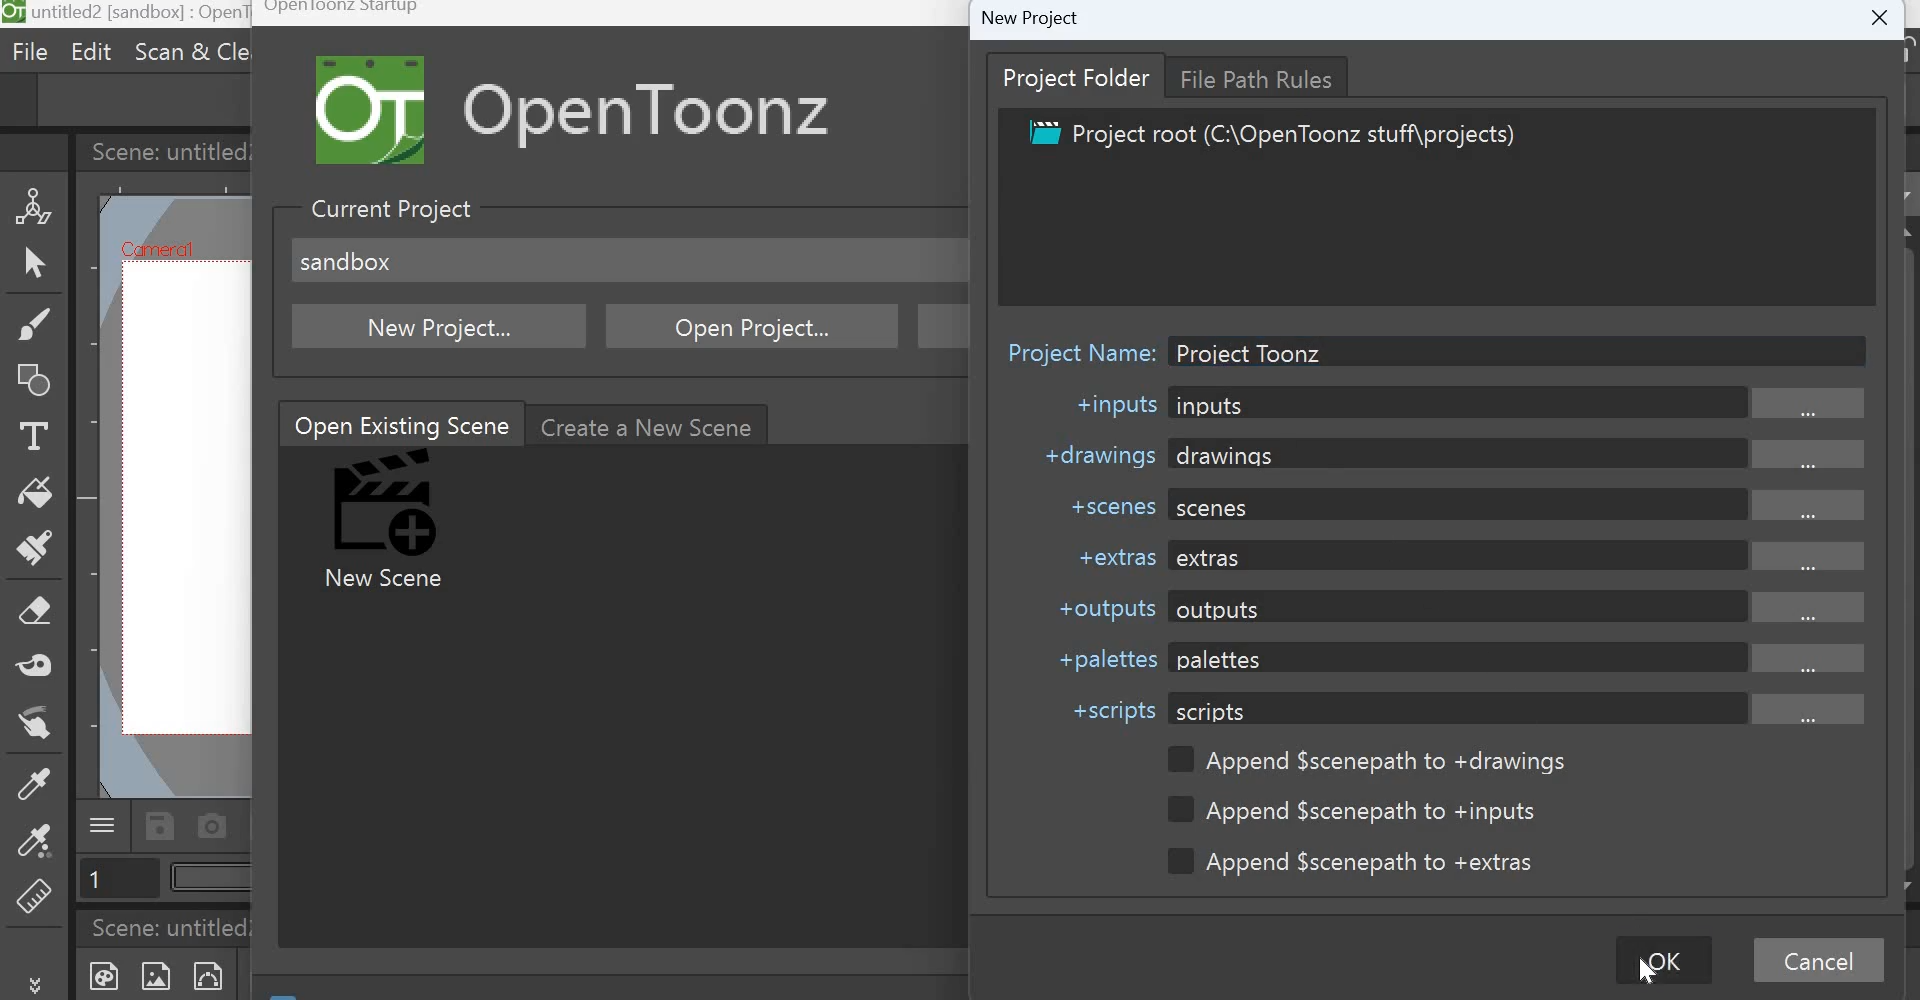  Describe the element at coordinates (153, 248) in the screenshot. I see `Cafniercil` at that location.